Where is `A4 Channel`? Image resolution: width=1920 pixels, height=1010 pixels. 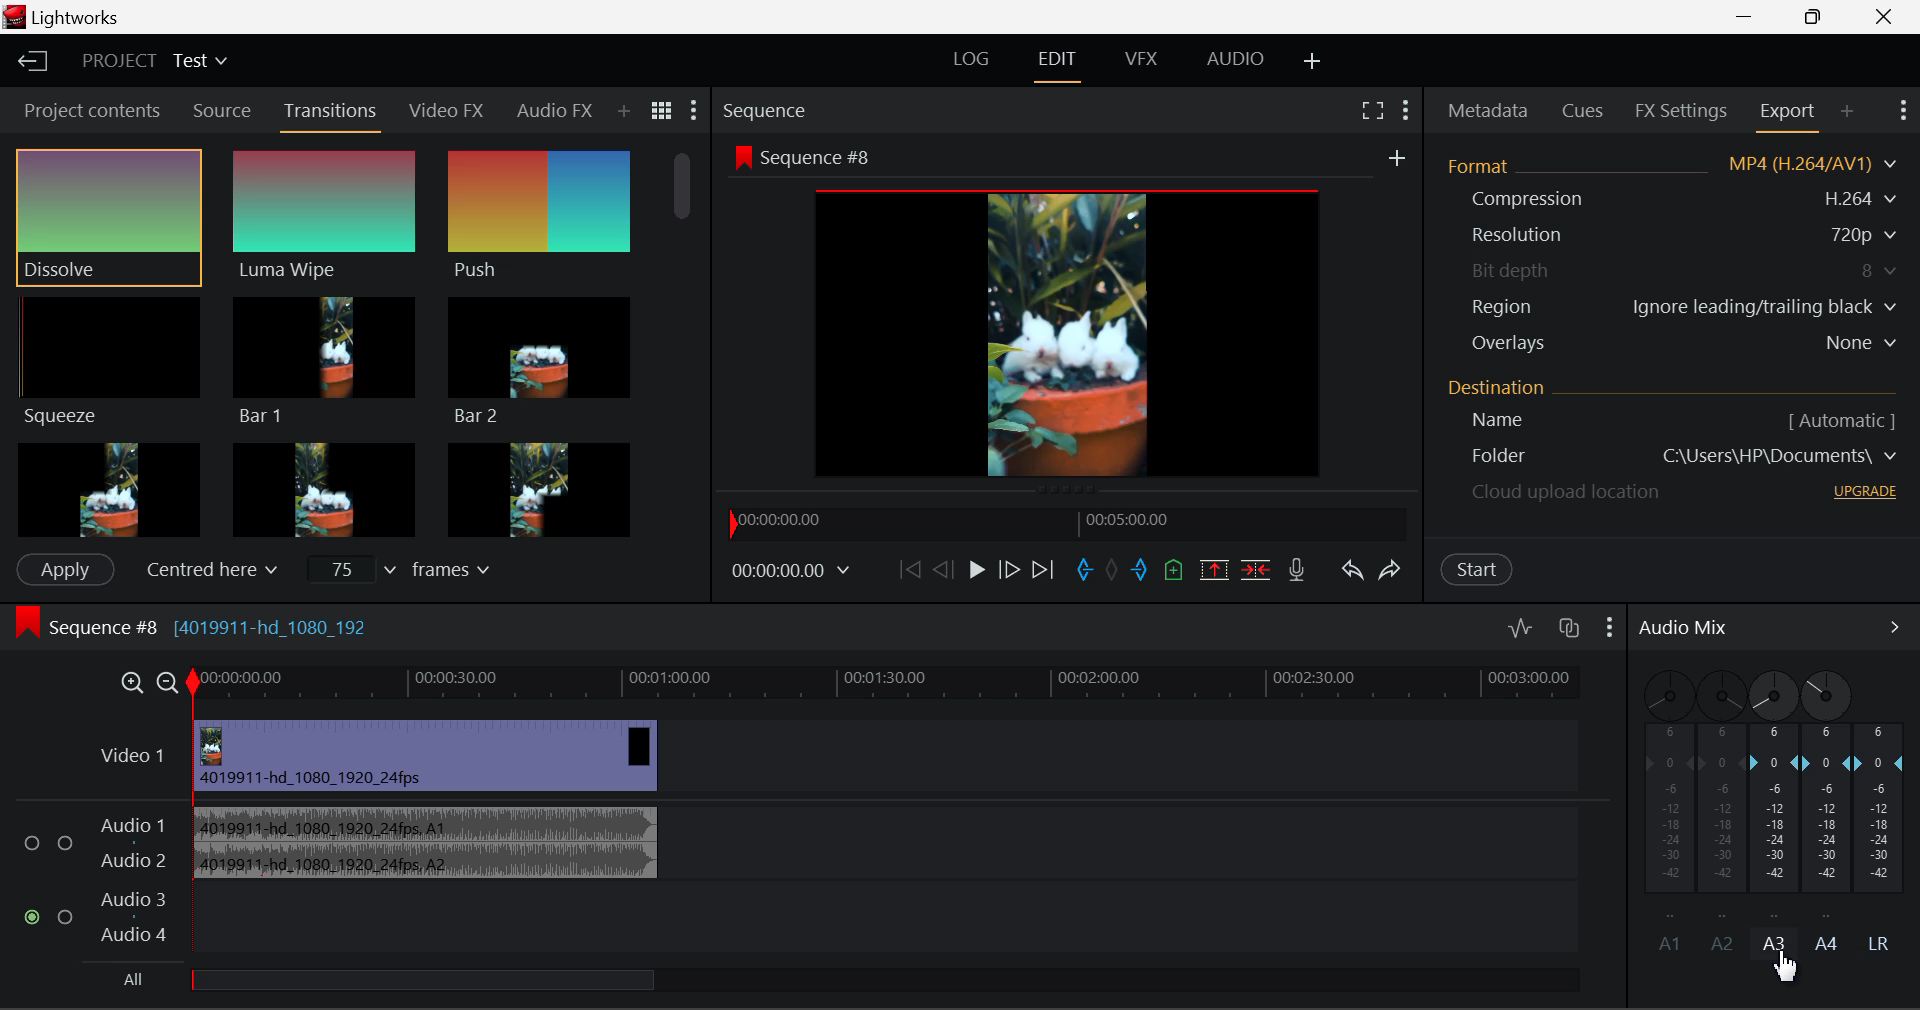
A4 Channel is located at coordinates (1828, 791).